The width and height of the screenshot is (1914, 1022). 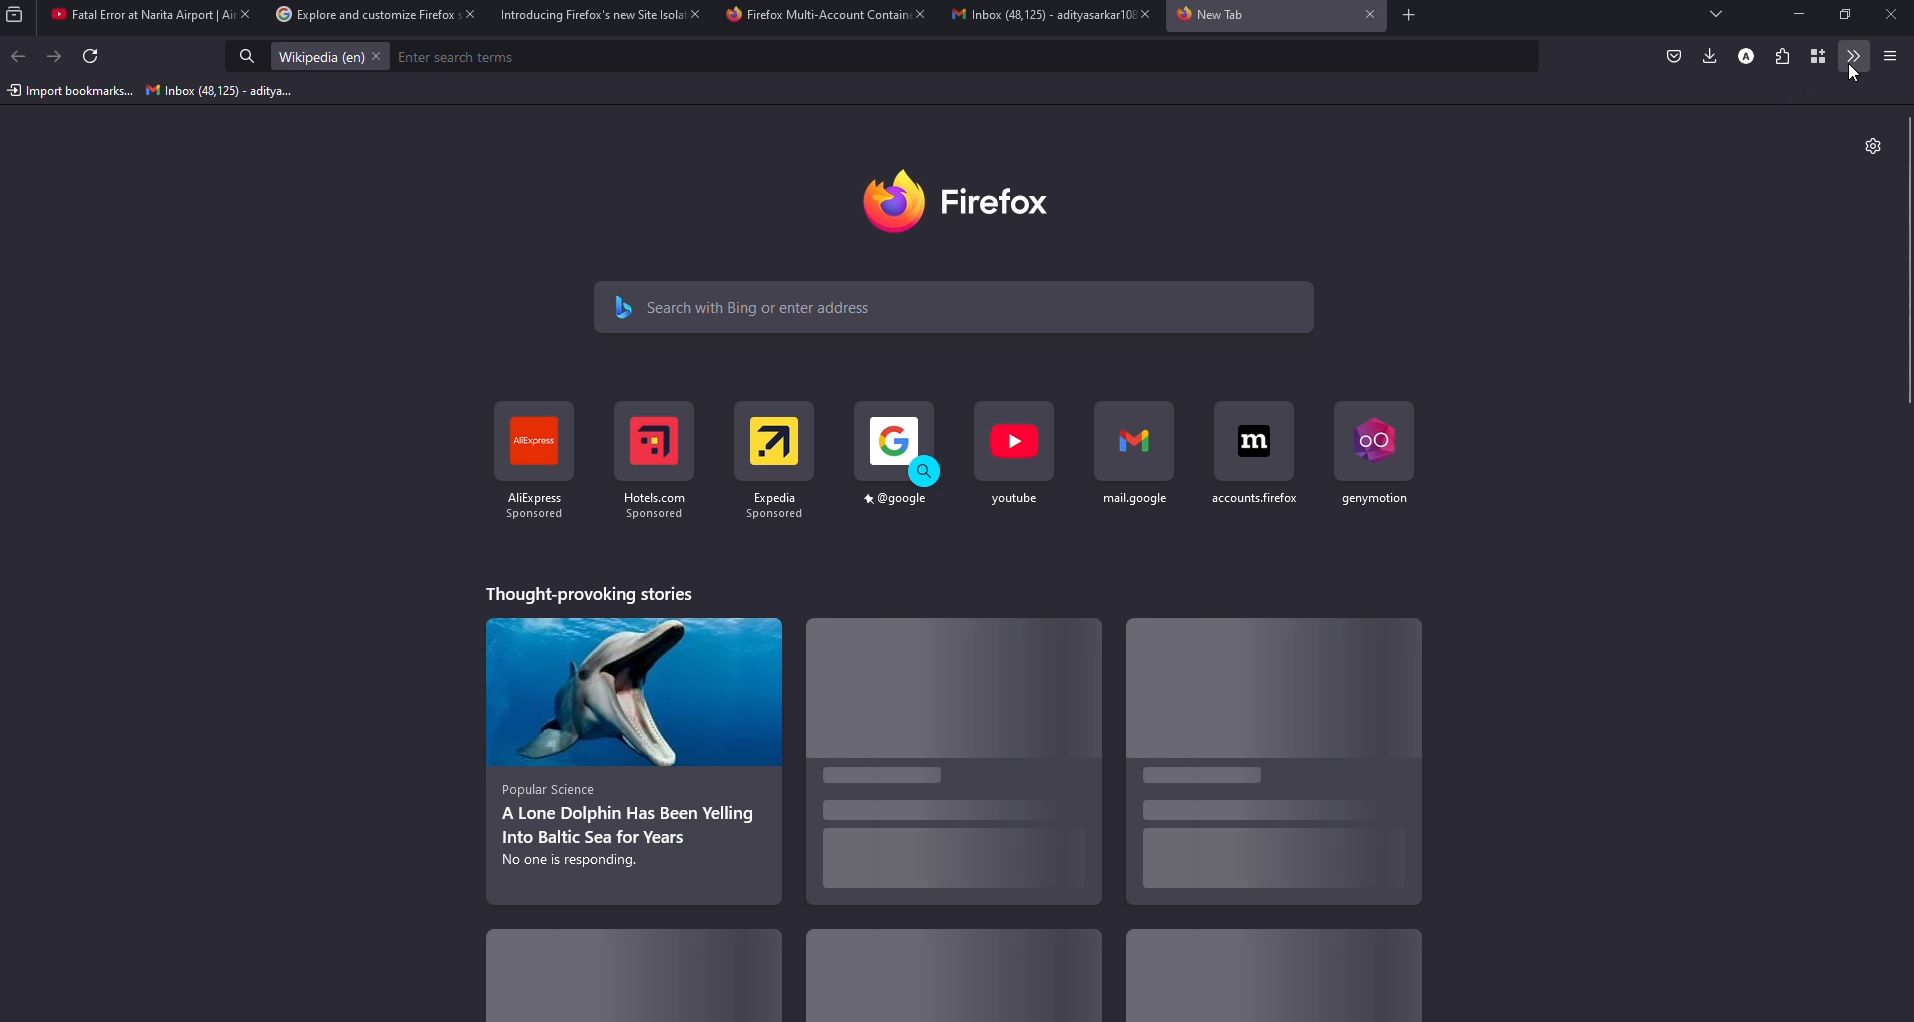 What do you see at coordinates (70, 91) in the screenshot?
I see `import` at bounding box center [70, 91].